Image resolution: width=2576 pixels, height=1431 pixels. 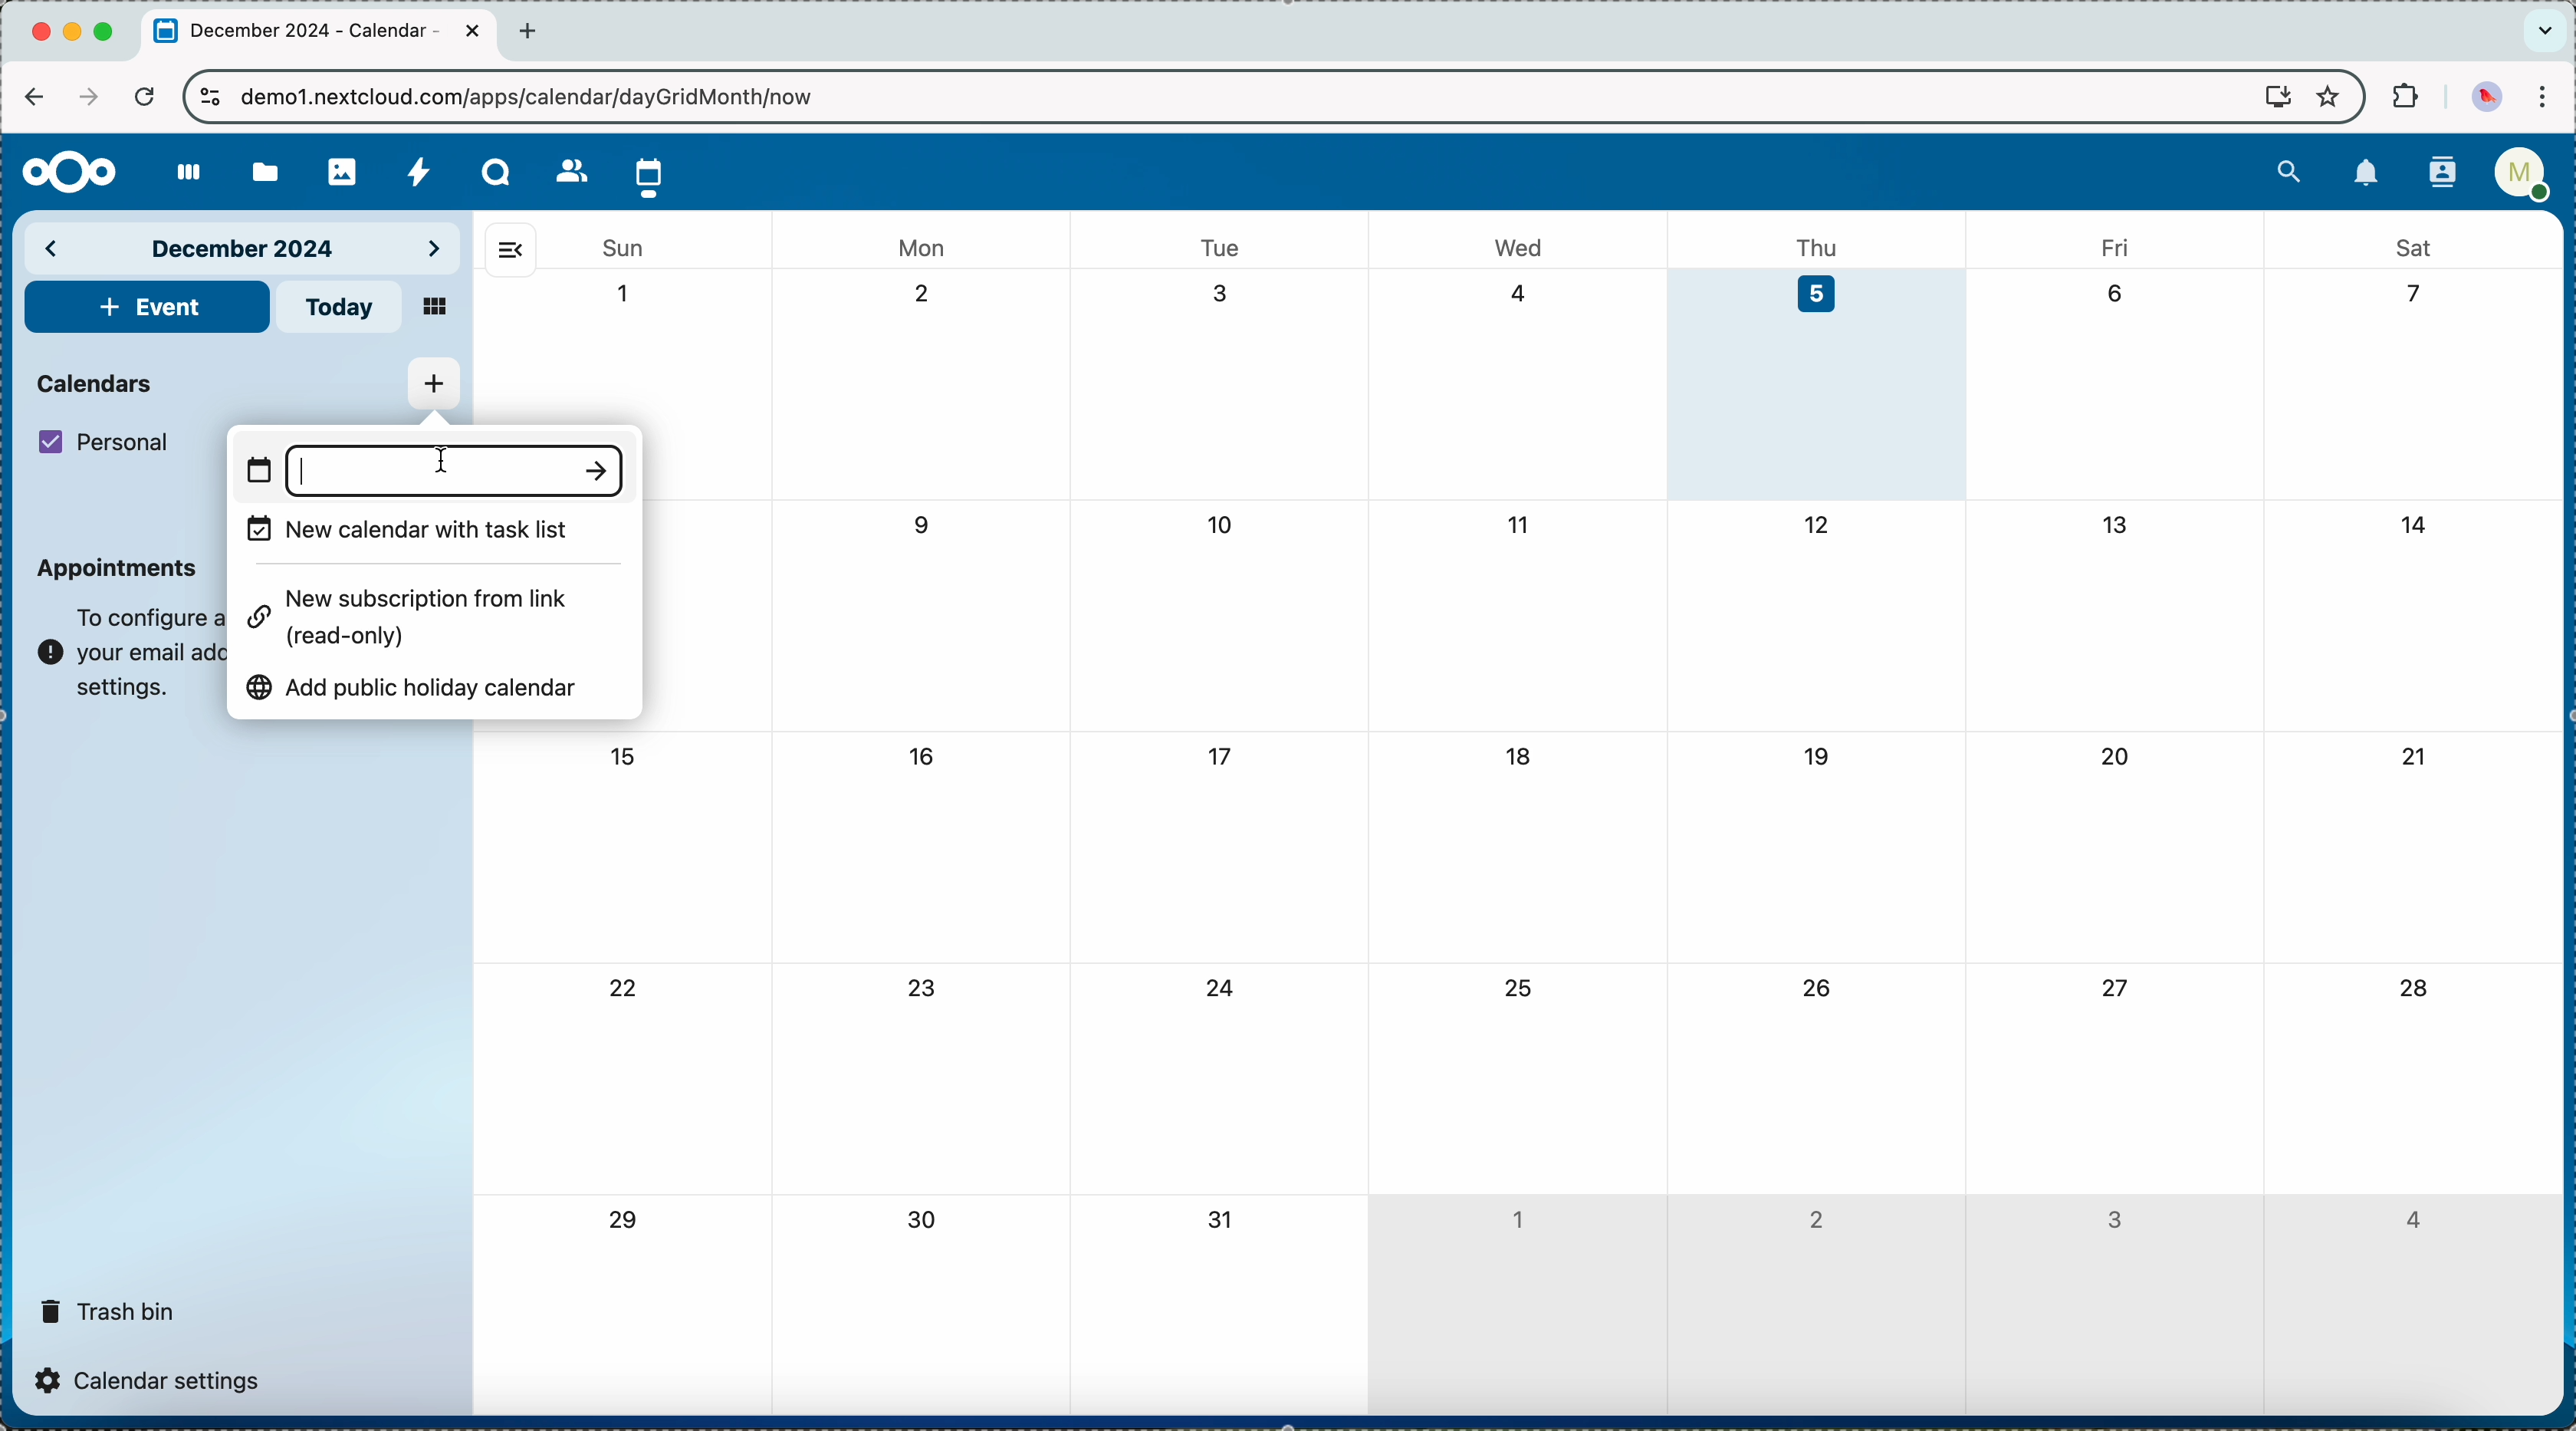 I want to click on 21, so click(x=2413, y=756).